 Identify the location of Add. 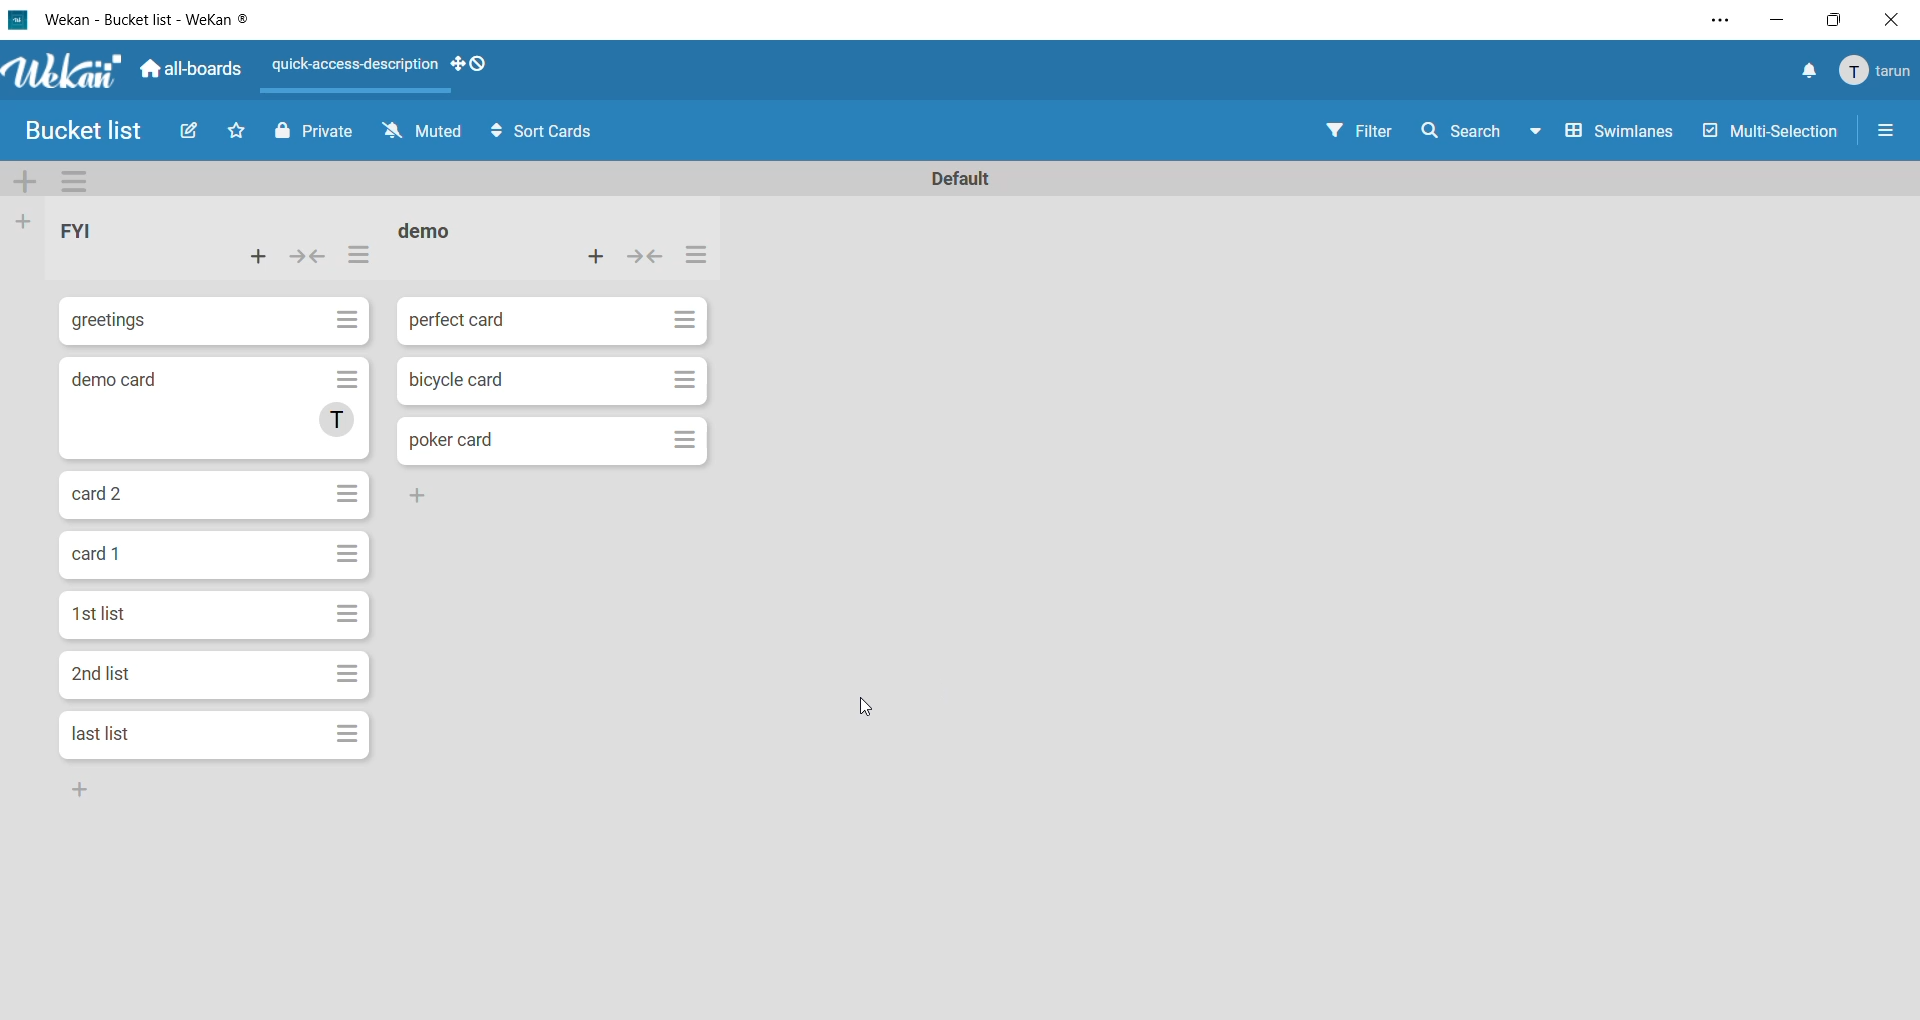
(82, 797).